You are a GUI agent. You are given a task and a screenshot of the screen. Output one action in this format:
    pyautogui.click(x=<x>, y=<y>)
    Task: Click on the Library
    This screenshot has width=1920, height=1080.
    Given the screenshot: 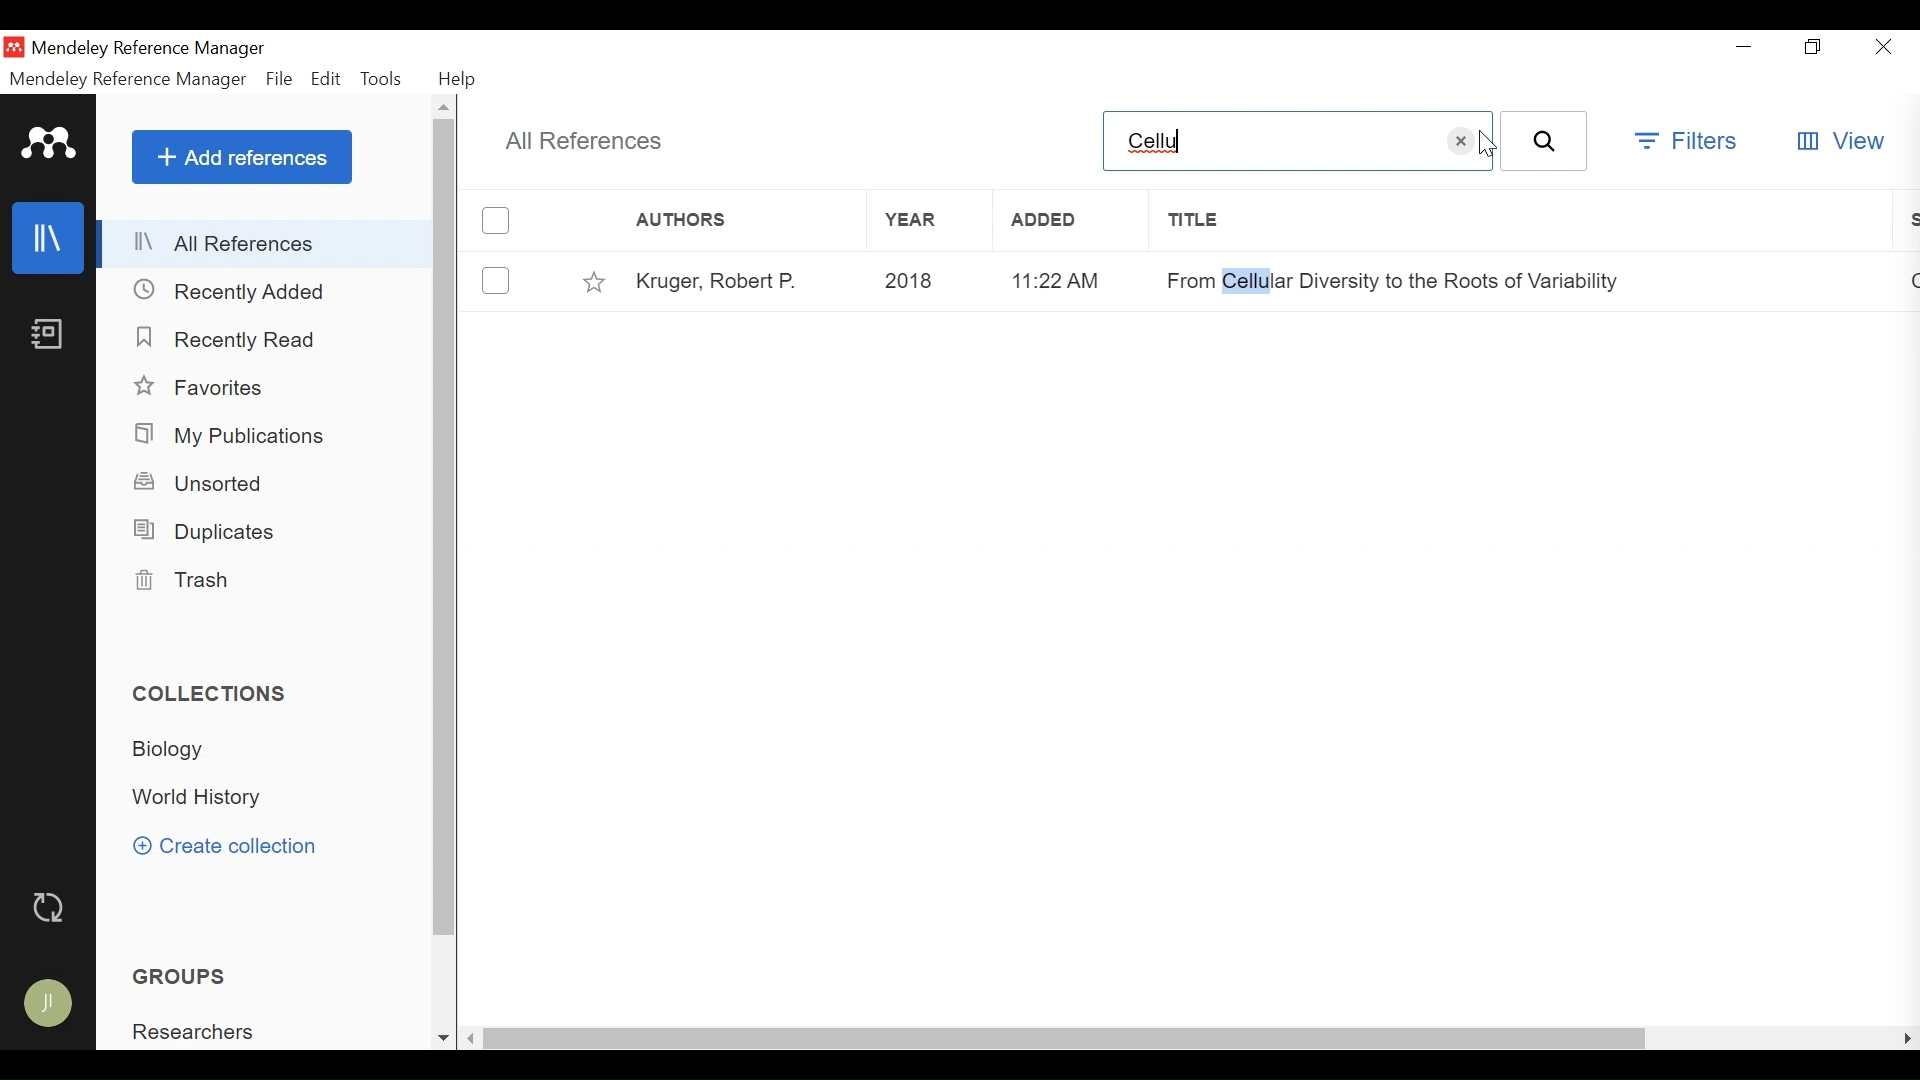 What is the action you would take?
    pyautogui.click(x=47, y=238)
    